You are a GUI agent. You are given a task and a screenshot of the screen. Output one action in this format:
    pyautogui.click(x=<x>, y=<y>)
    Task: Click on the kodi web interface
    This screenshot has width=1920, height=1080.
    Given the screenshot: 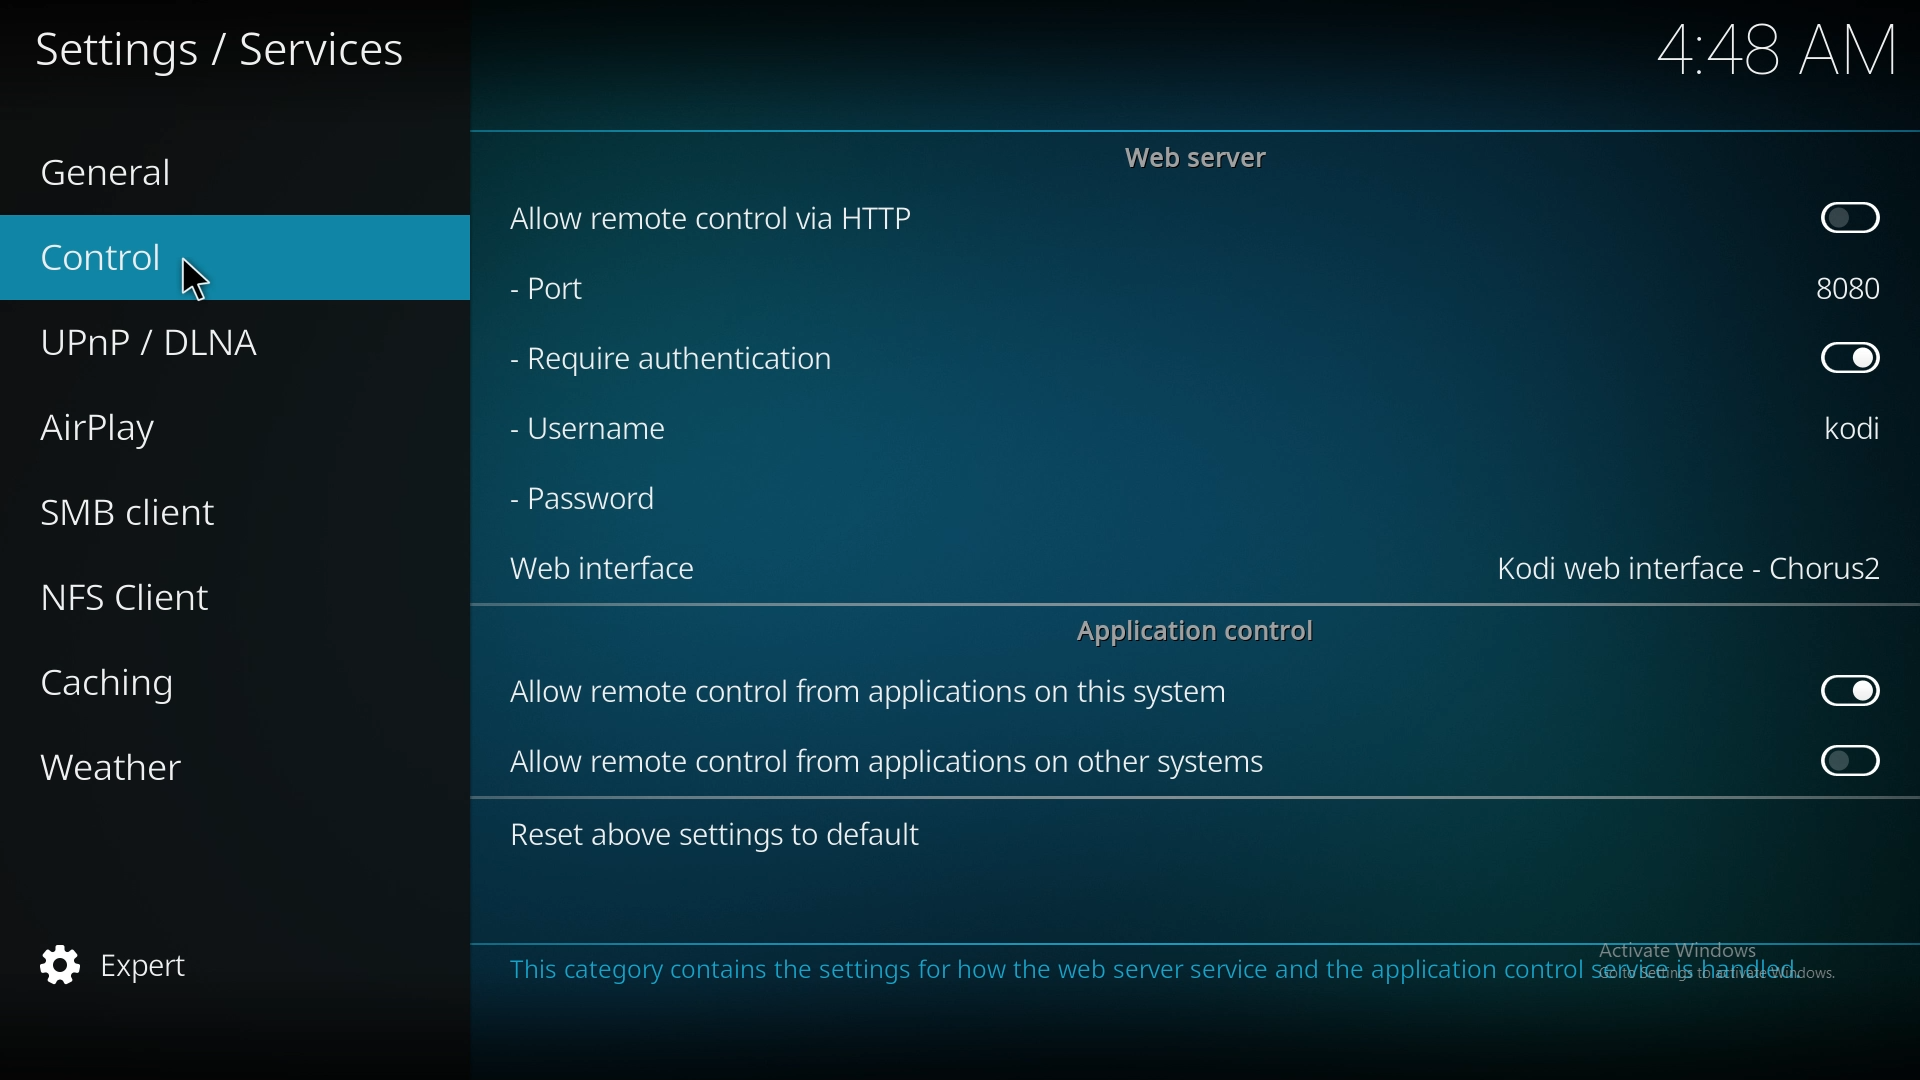 What is the action you would take?
    pyautogui.click(x=1689, y=569)
    